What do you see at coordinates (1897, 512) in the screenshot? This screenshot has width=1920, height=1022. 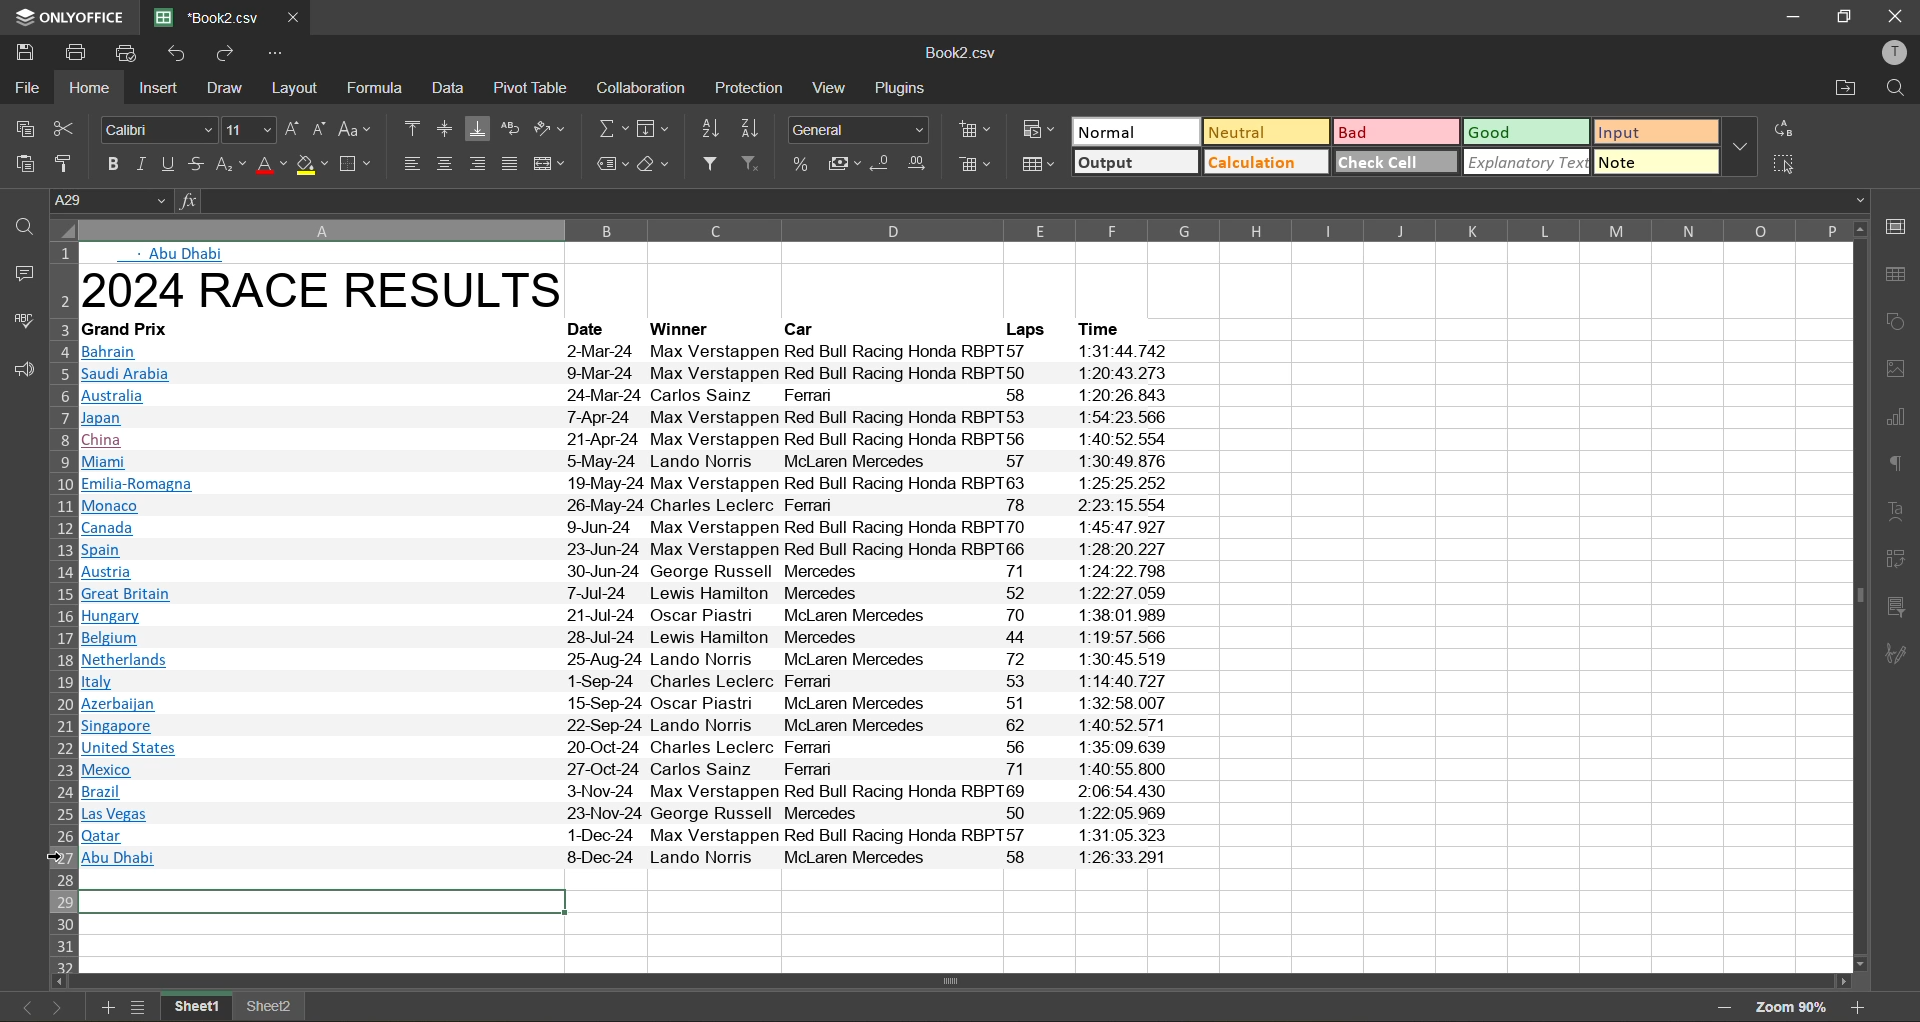 I see `text` at bounding box center [1897, 512].